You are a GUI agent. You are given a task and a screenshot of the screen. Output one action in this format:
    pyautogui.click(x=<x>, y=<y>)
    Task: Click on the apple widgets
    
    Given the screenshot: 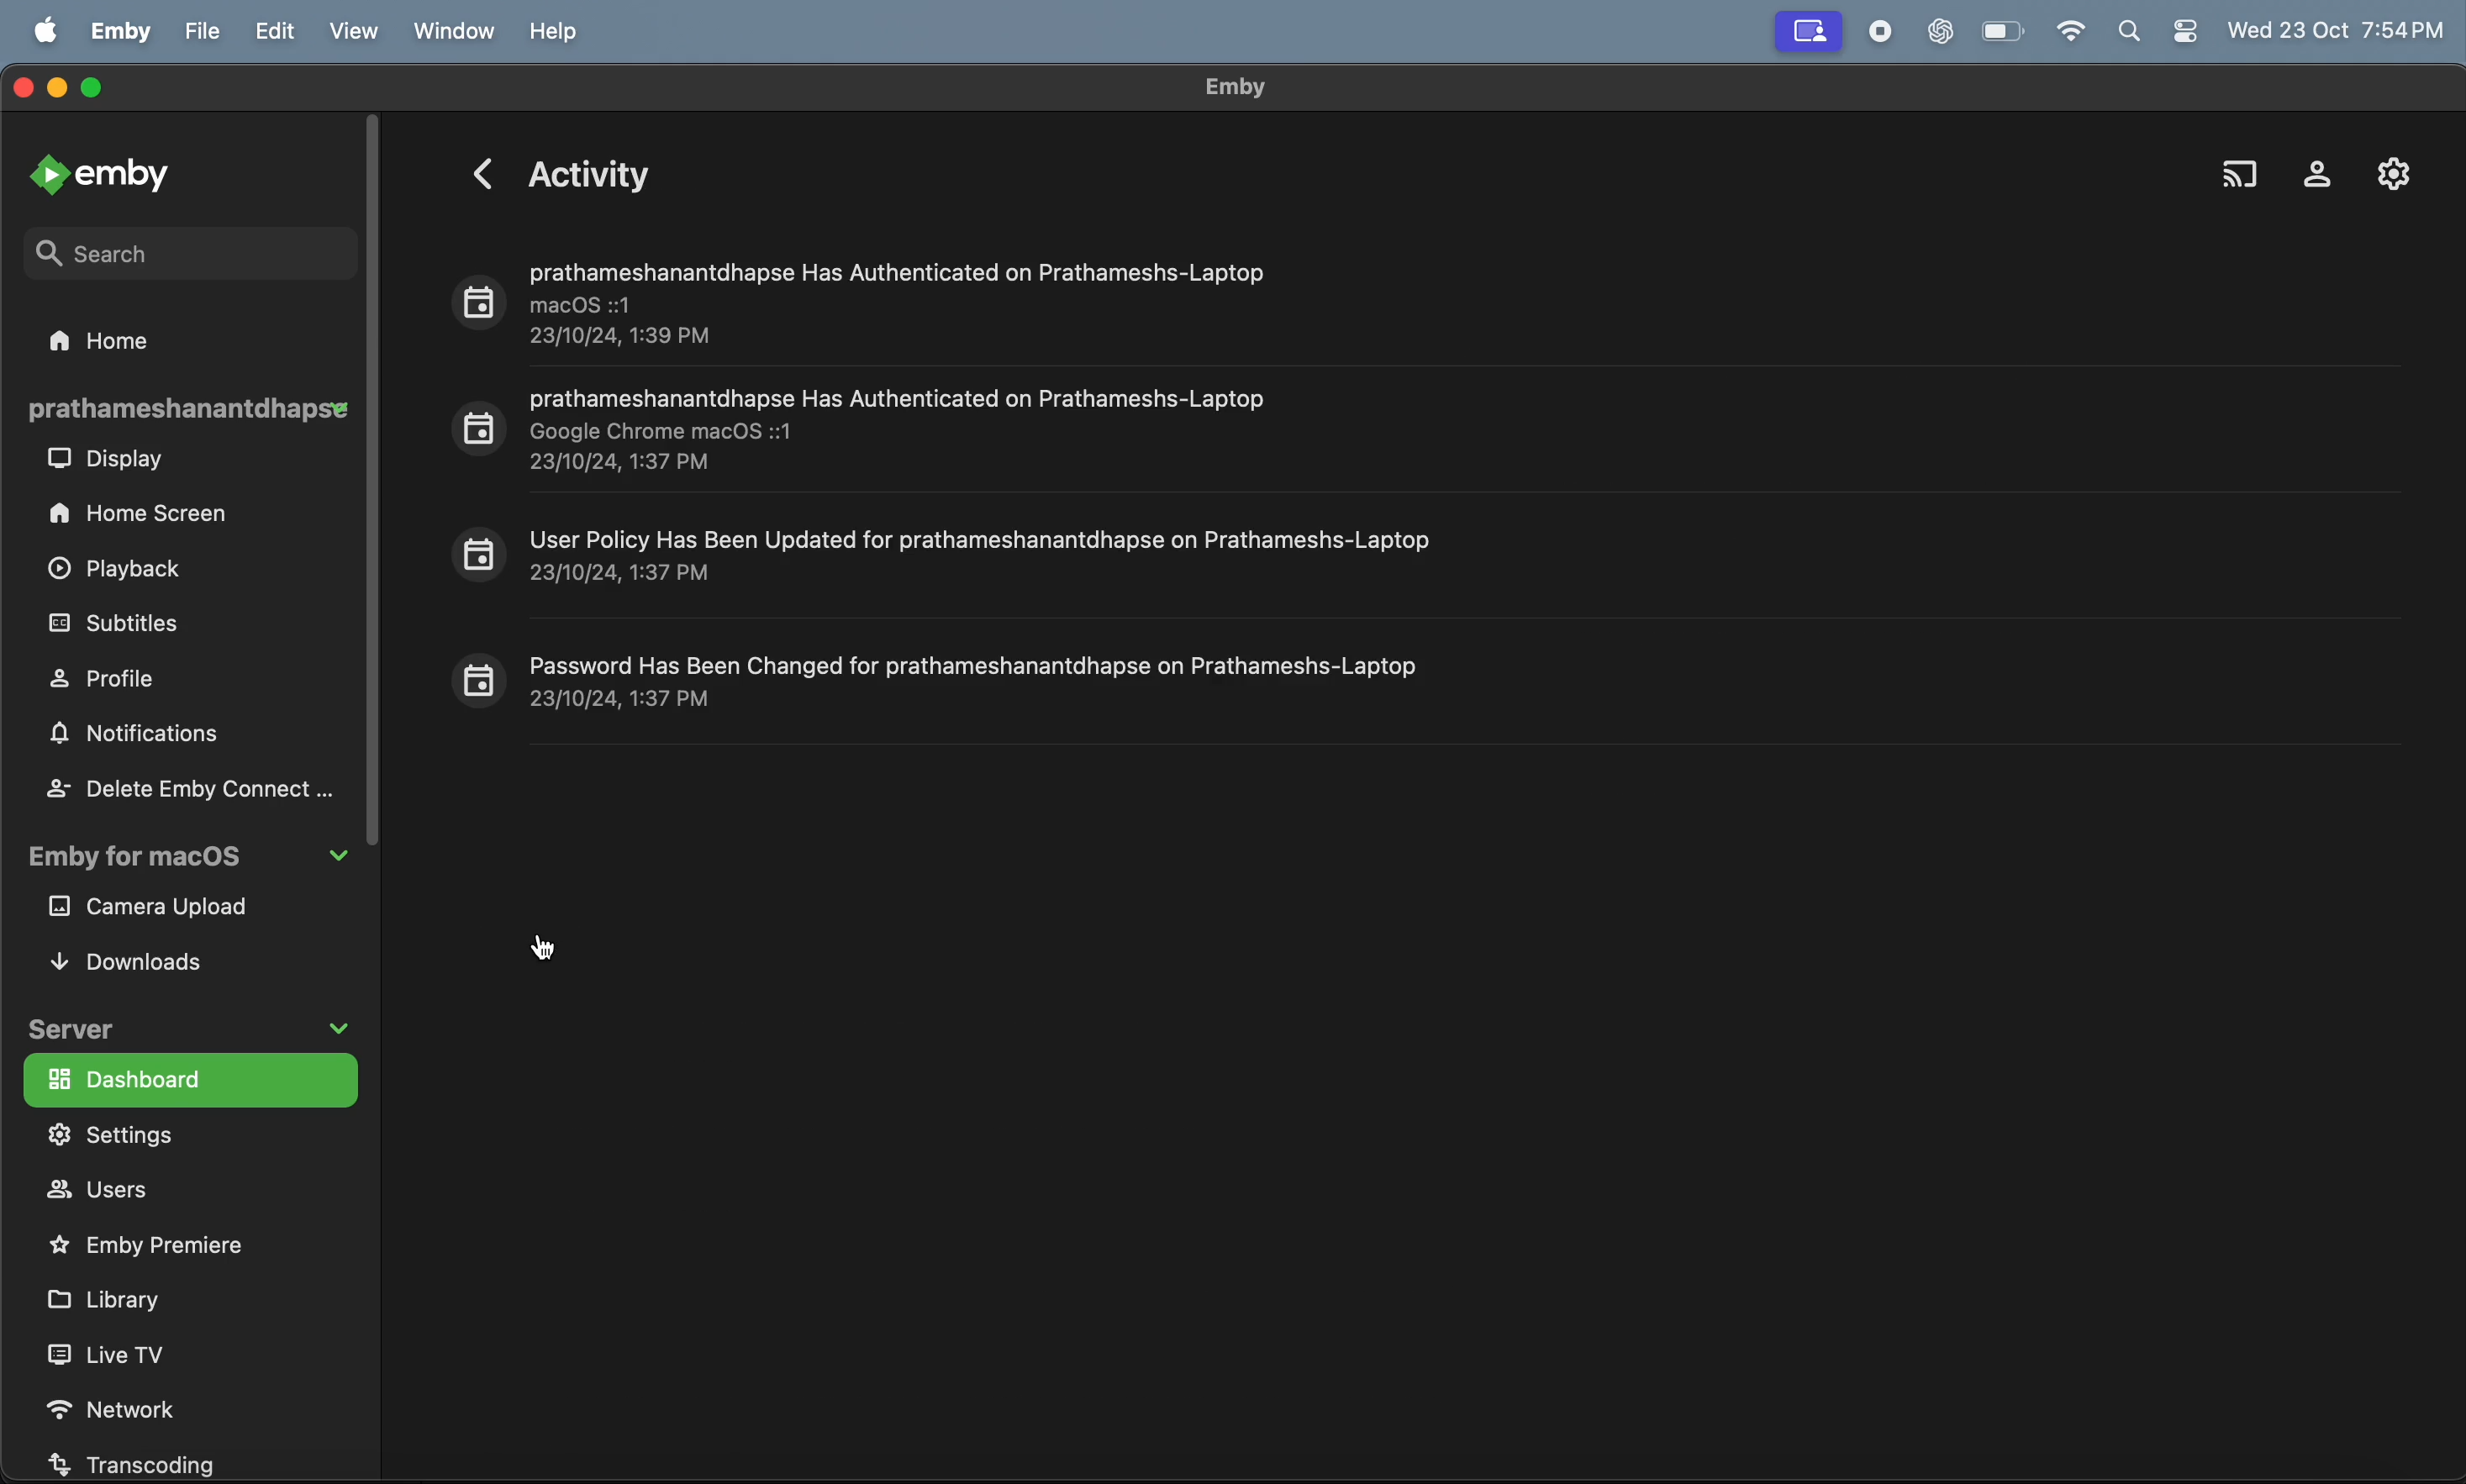 What is the action you would take?
    pyautogui.click(x=2158, y=30)
    